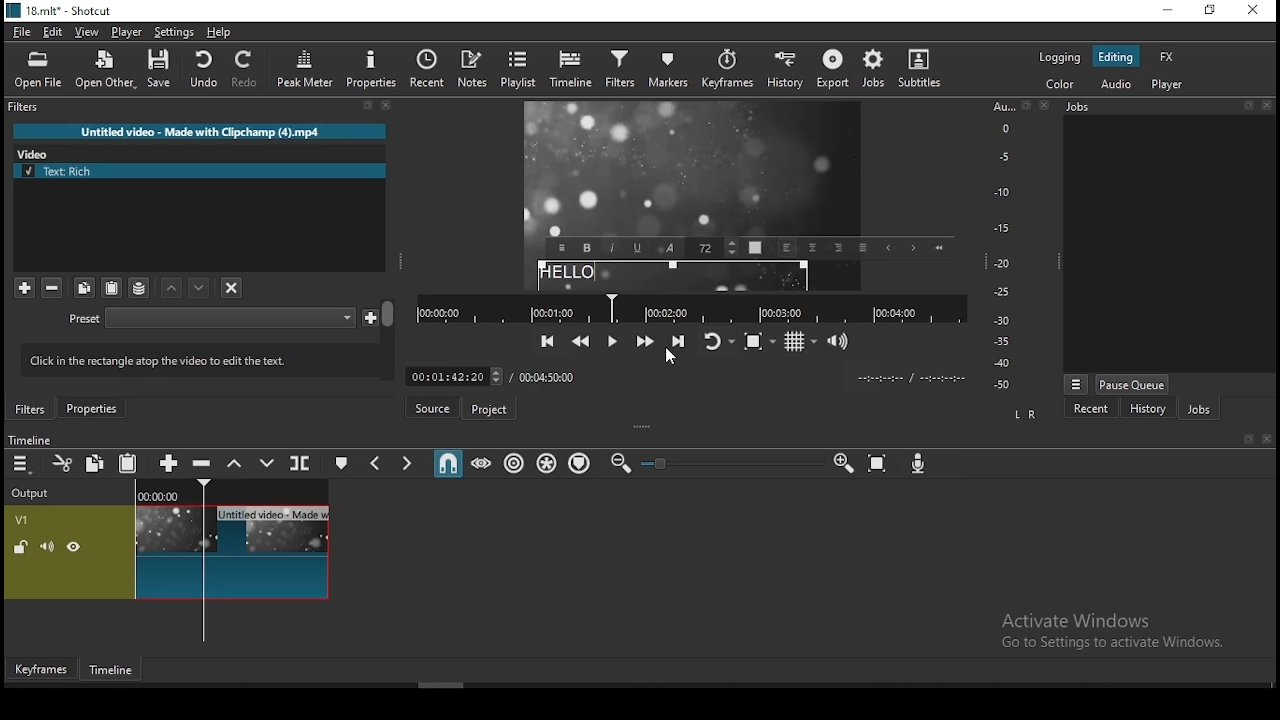 The height and width of the screenshot is (720, 1280). What do you see at coordinates (691, 309) in the screenshot?
I see `Timeline Navigator` at bounding box center [691, 309].